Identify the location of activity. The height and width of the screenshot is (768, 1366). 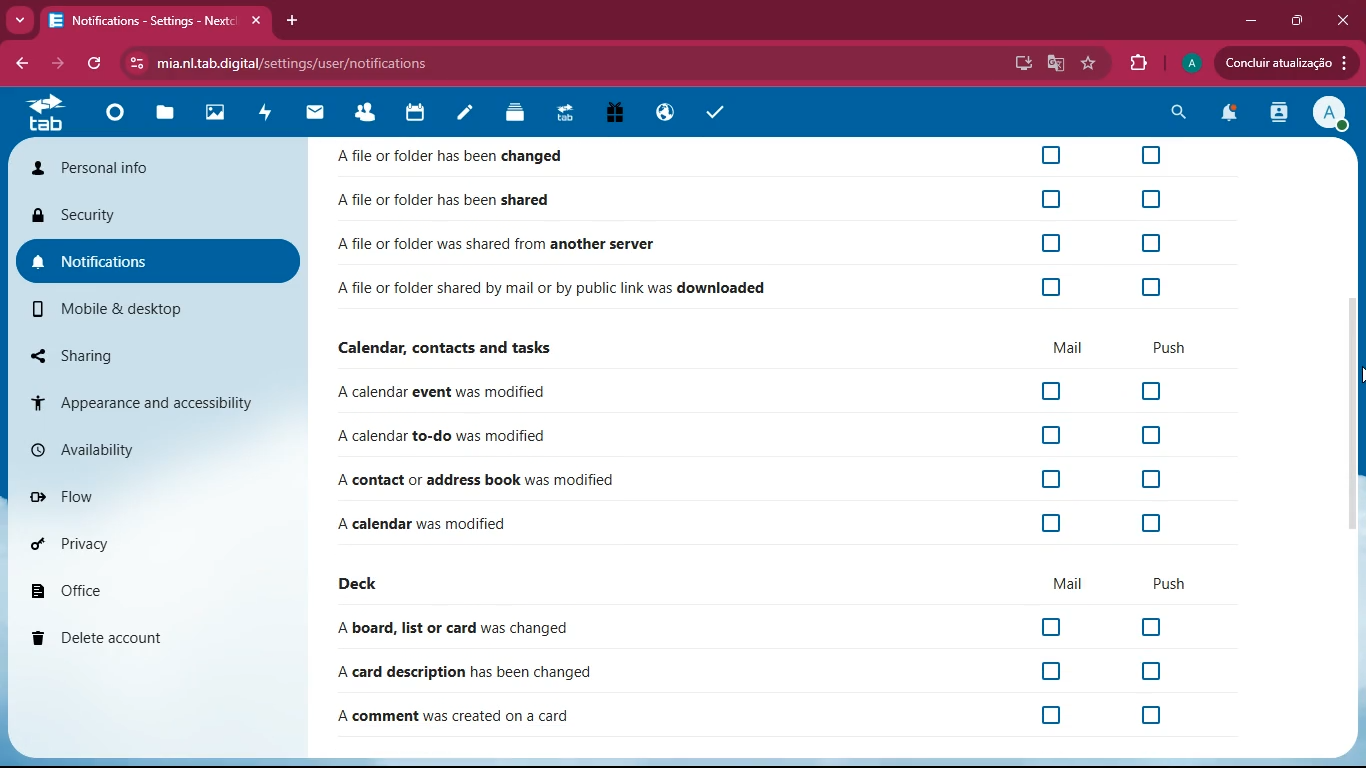
(266, 113).